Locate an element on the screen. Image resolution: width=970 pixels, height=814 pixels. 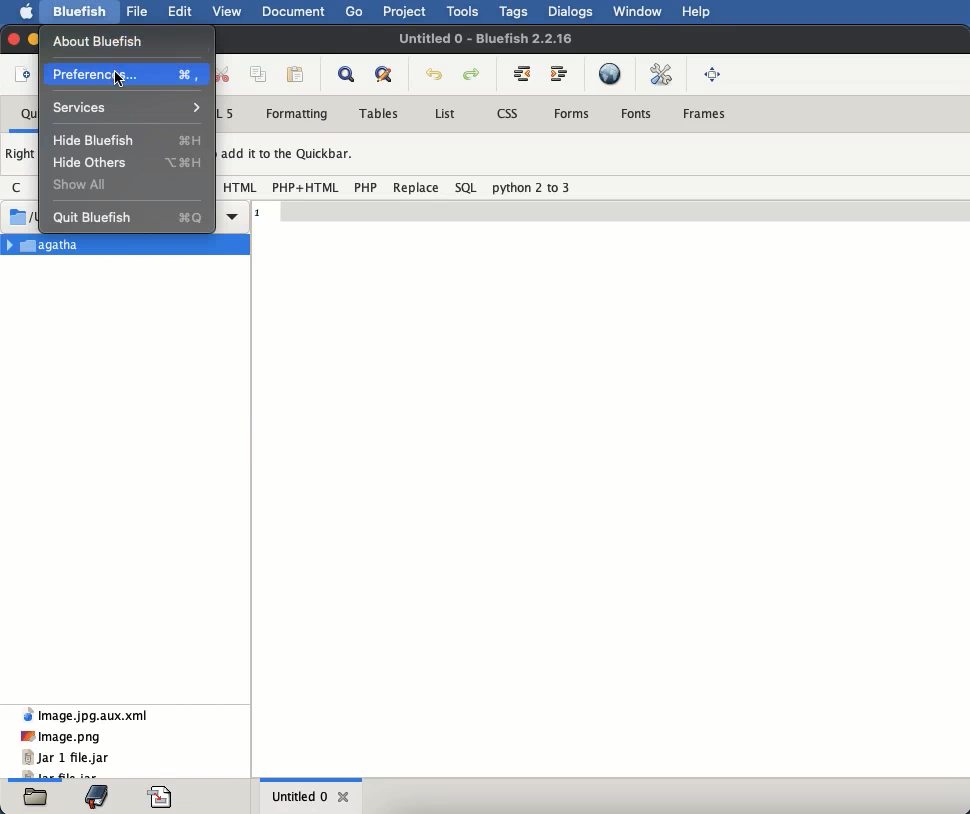
fonts is located at coordinates (638, 114).